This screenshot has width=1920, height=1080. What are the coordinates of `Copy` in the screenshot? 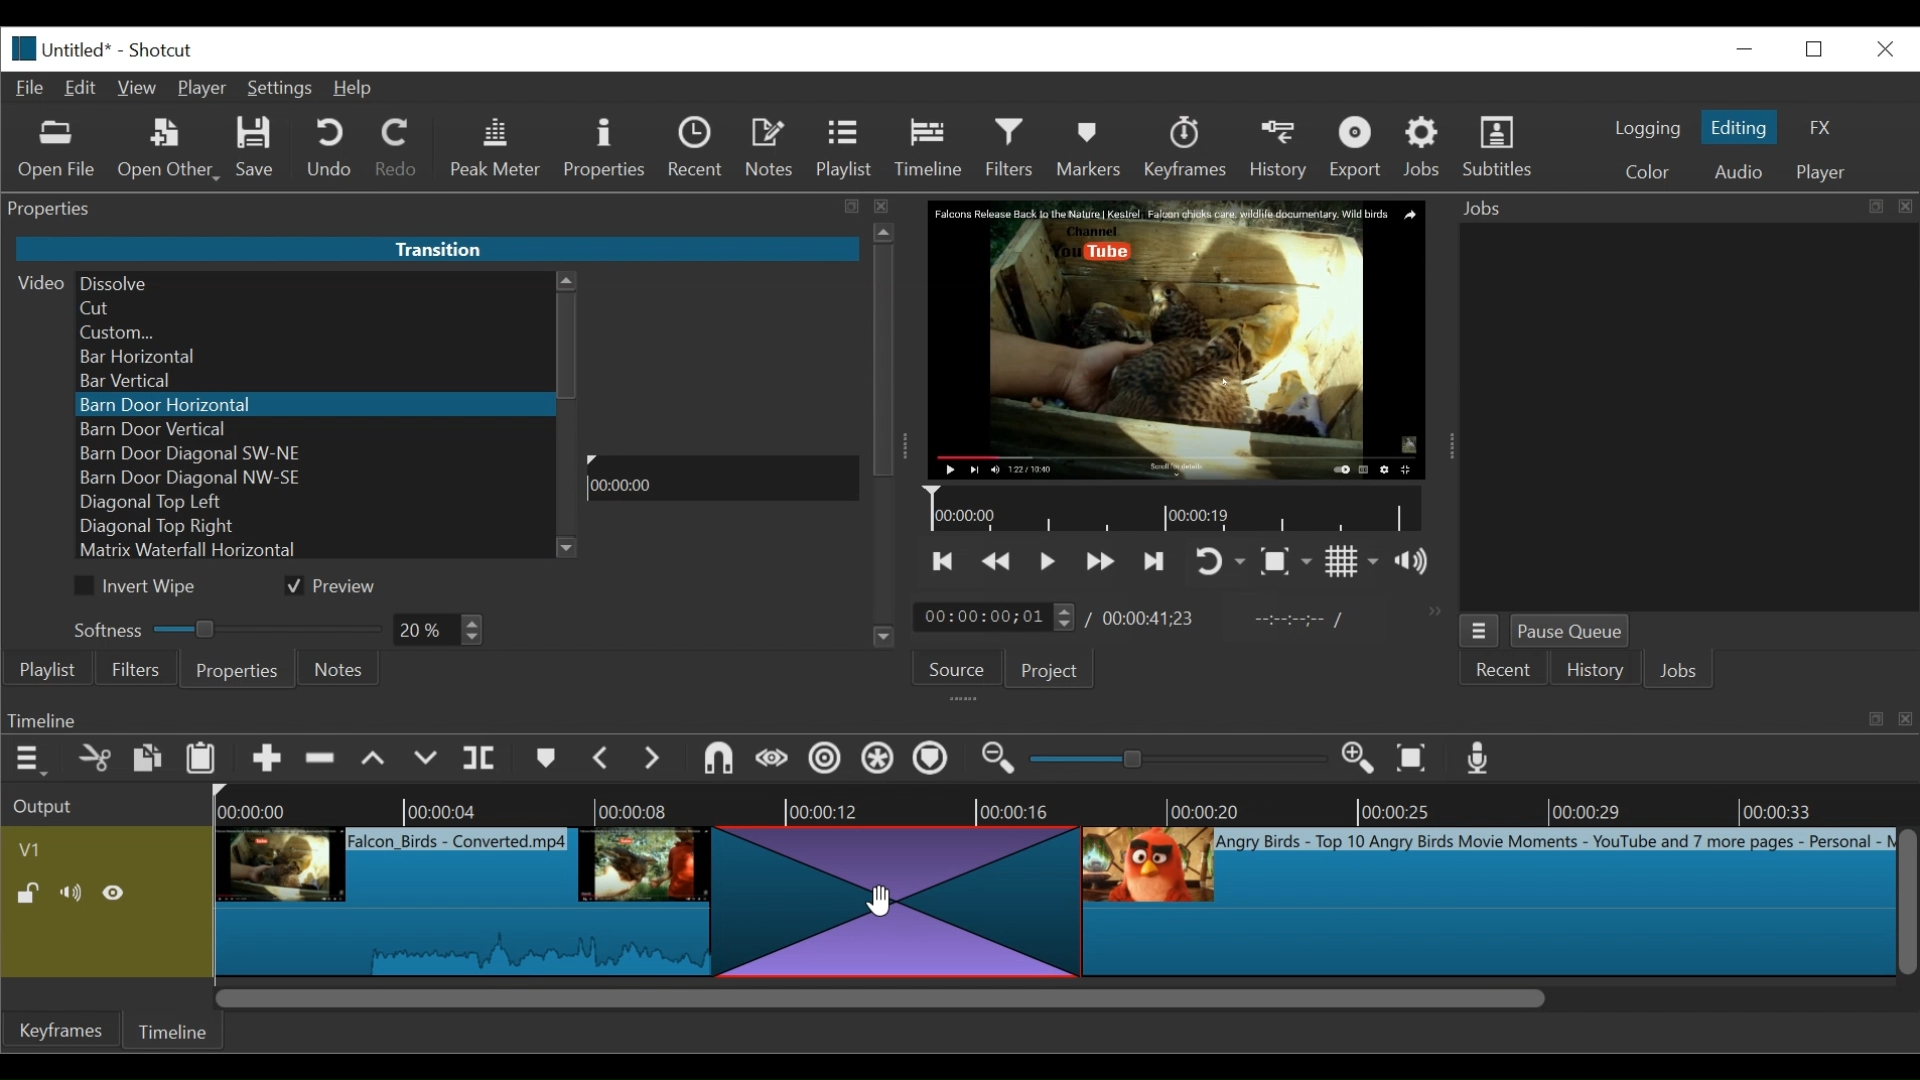 It's located at (149, 757).